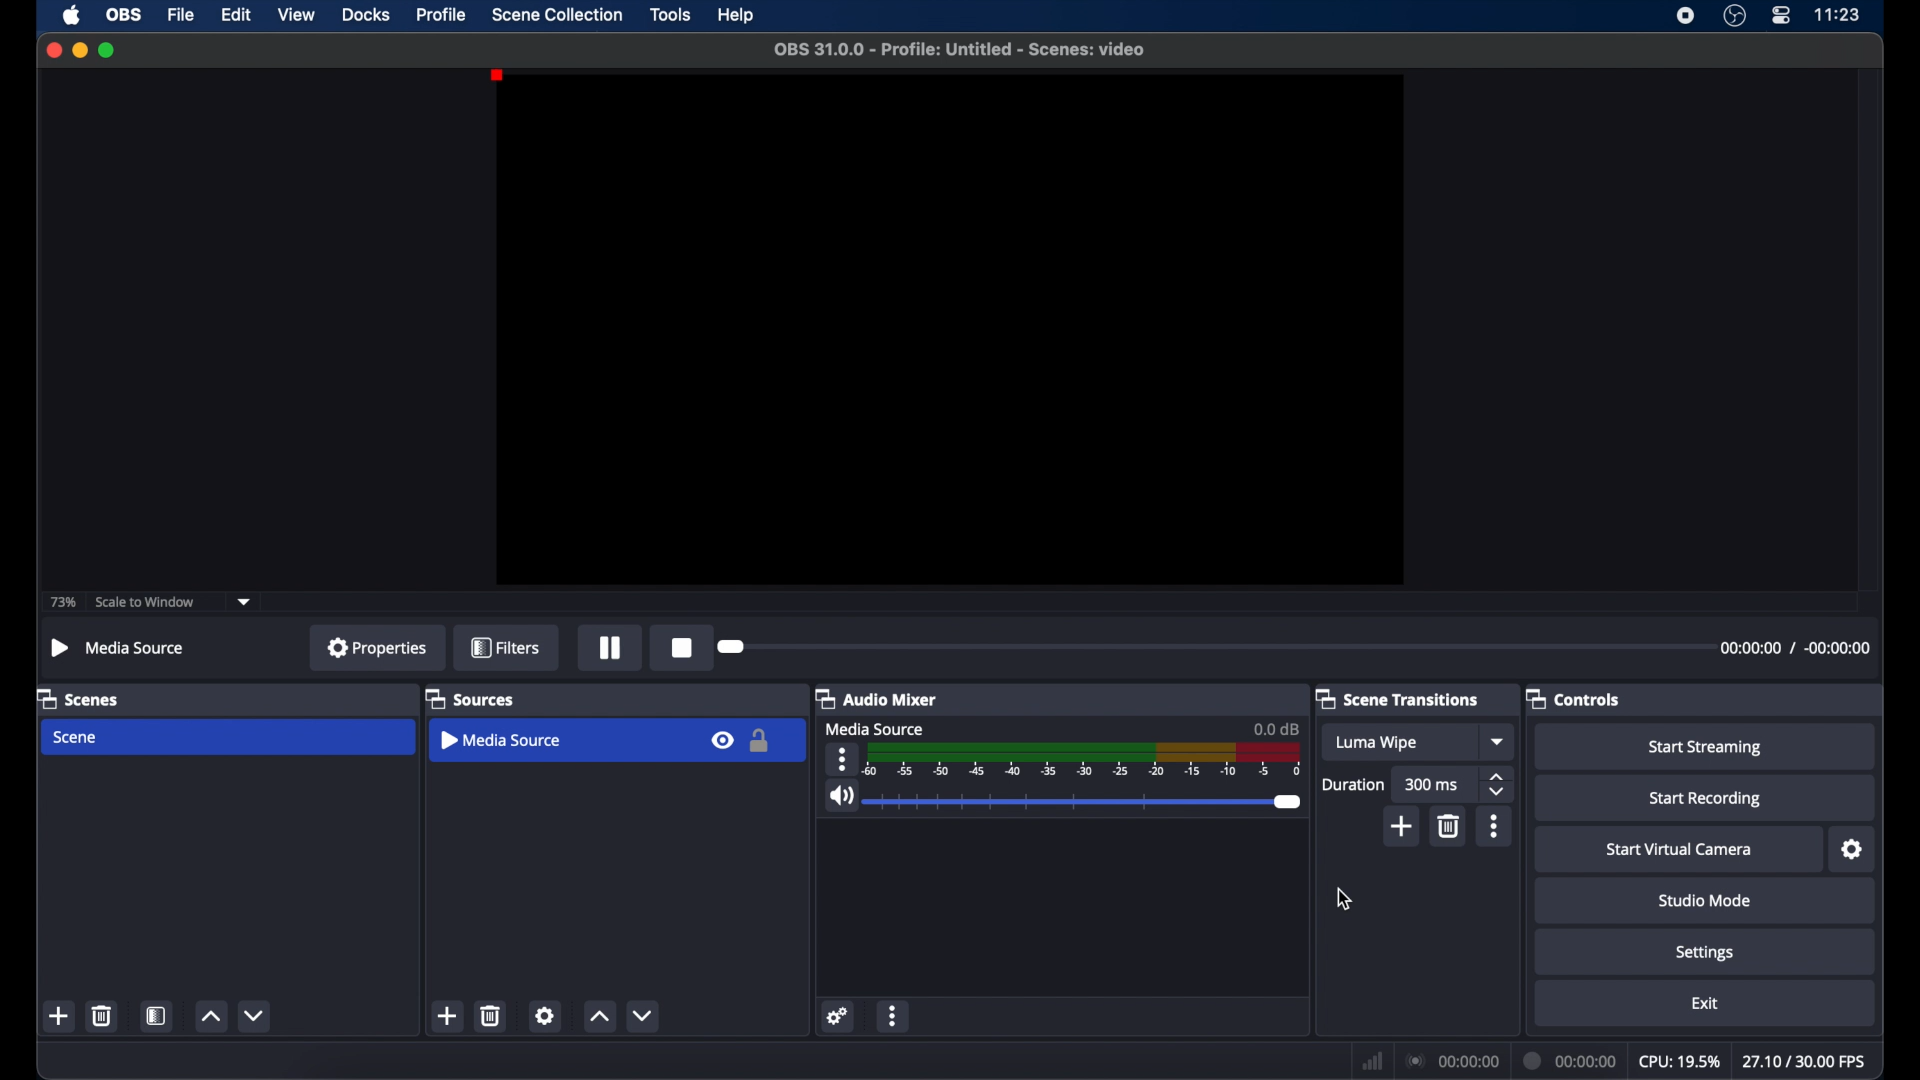 The height and width of the screenshot is (1080, 1920). Describe the element at coordinates (58, 1016) in the screenshot. I see `add` at that location.